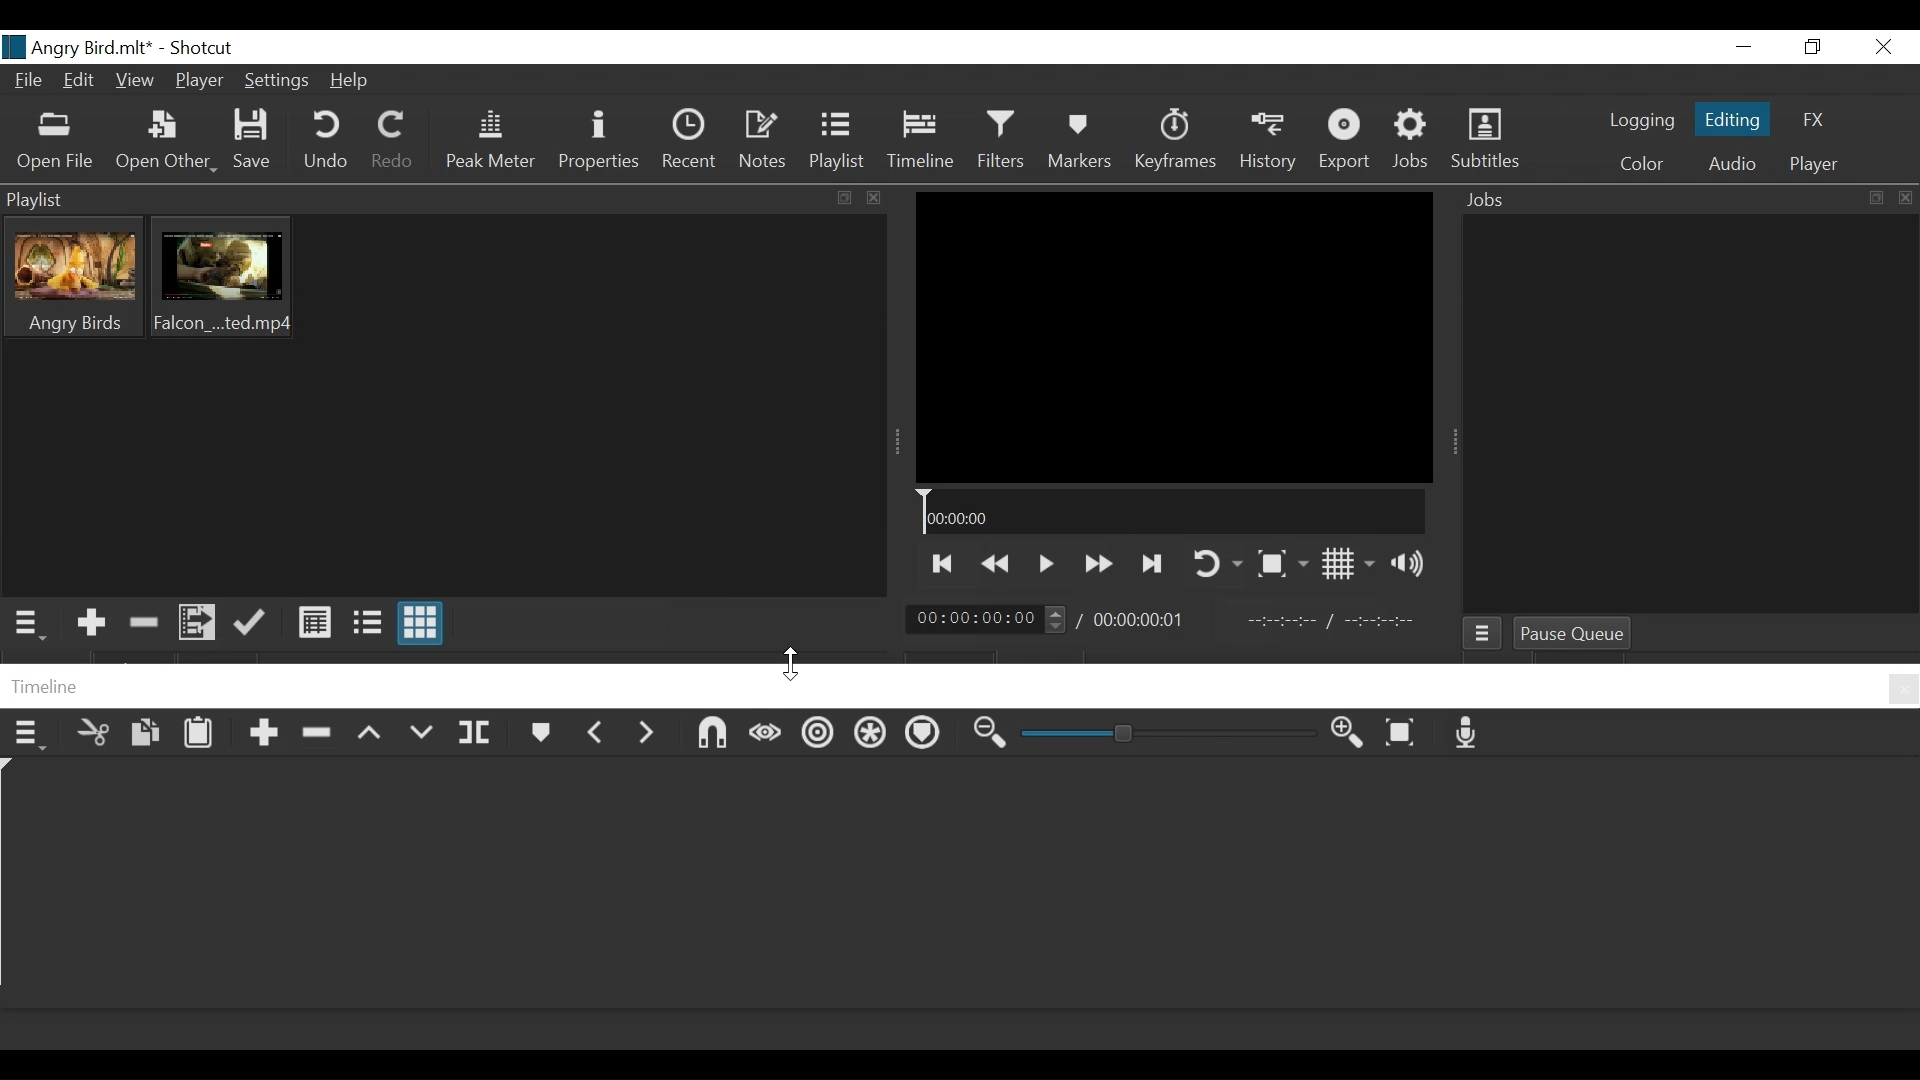  I want to click on Timeline menu, so click(29, 739).